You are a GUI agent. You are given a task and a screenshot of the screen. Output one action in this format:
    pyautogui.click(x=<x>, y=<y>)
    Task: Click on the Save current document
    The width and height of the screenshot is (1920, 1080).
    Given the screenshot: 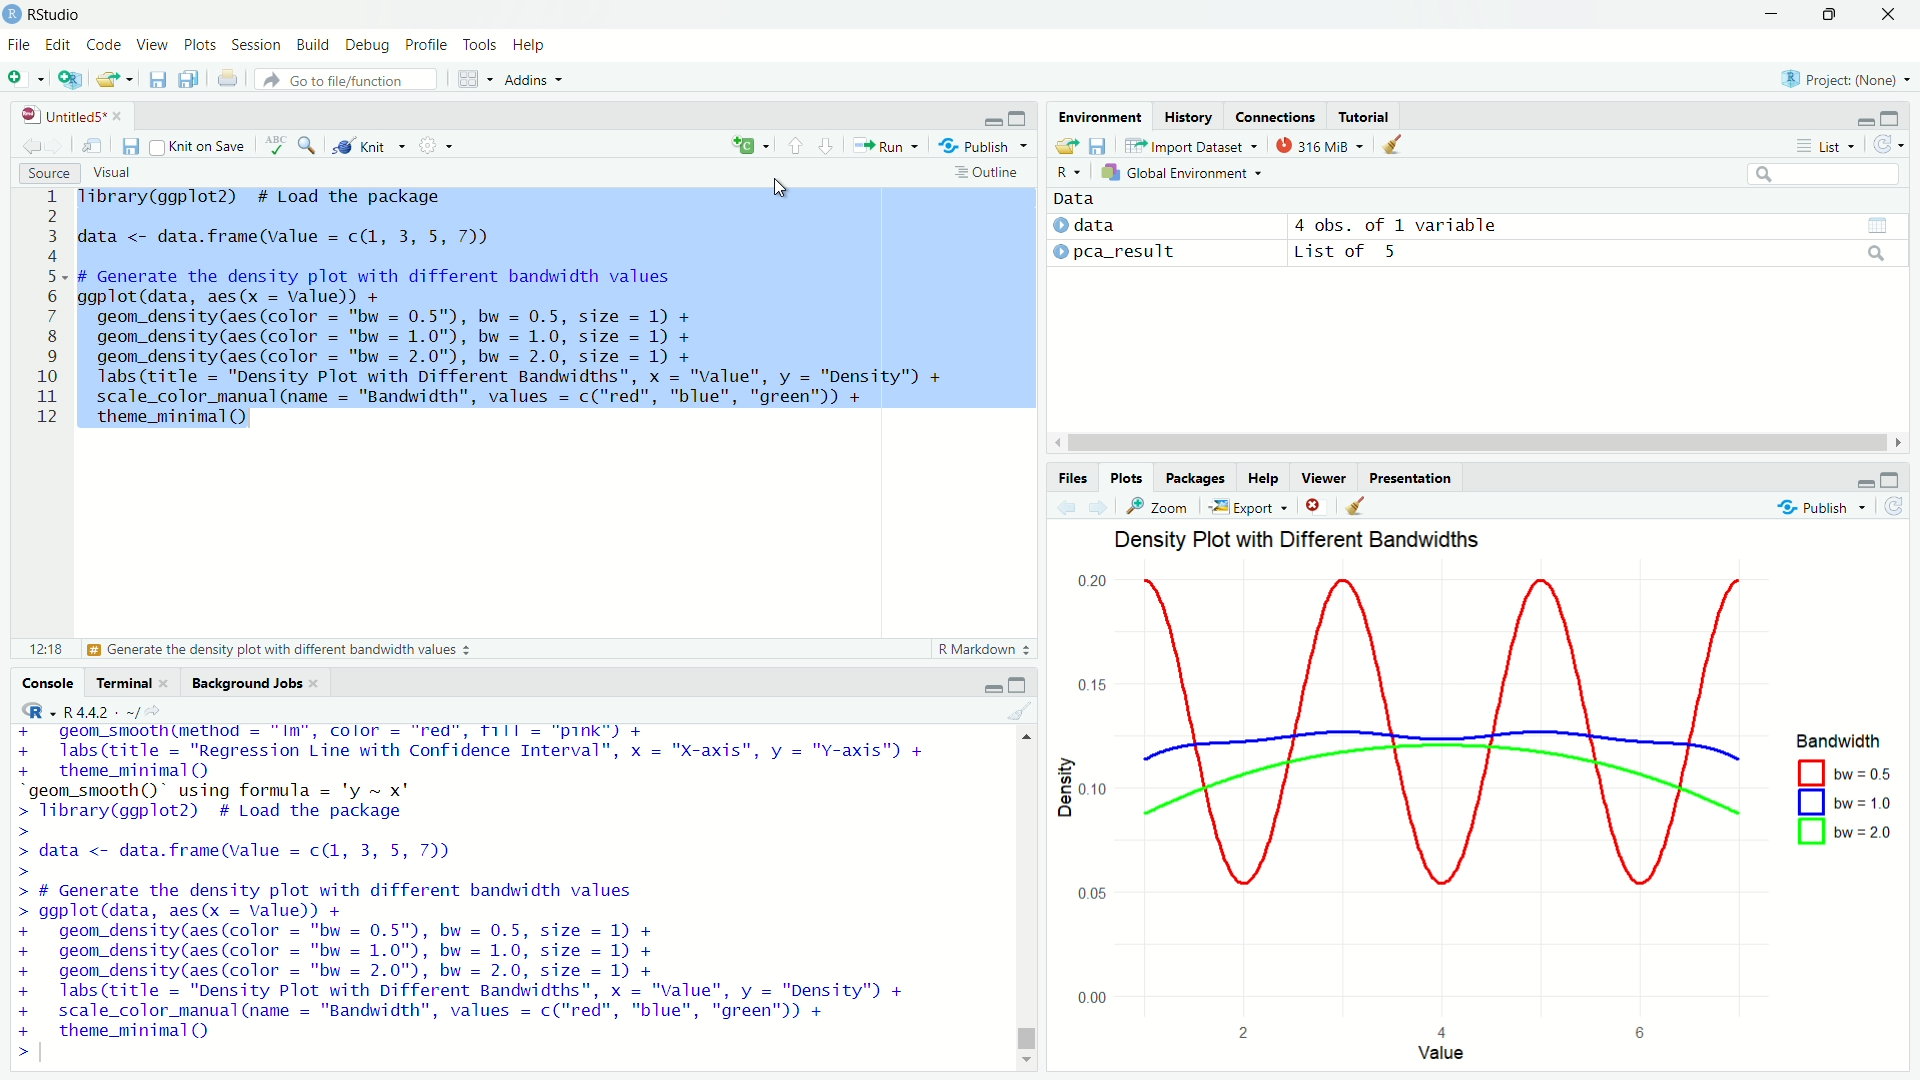 What is the action you would take?
    pyautogui.click(x=131, y=145)
    